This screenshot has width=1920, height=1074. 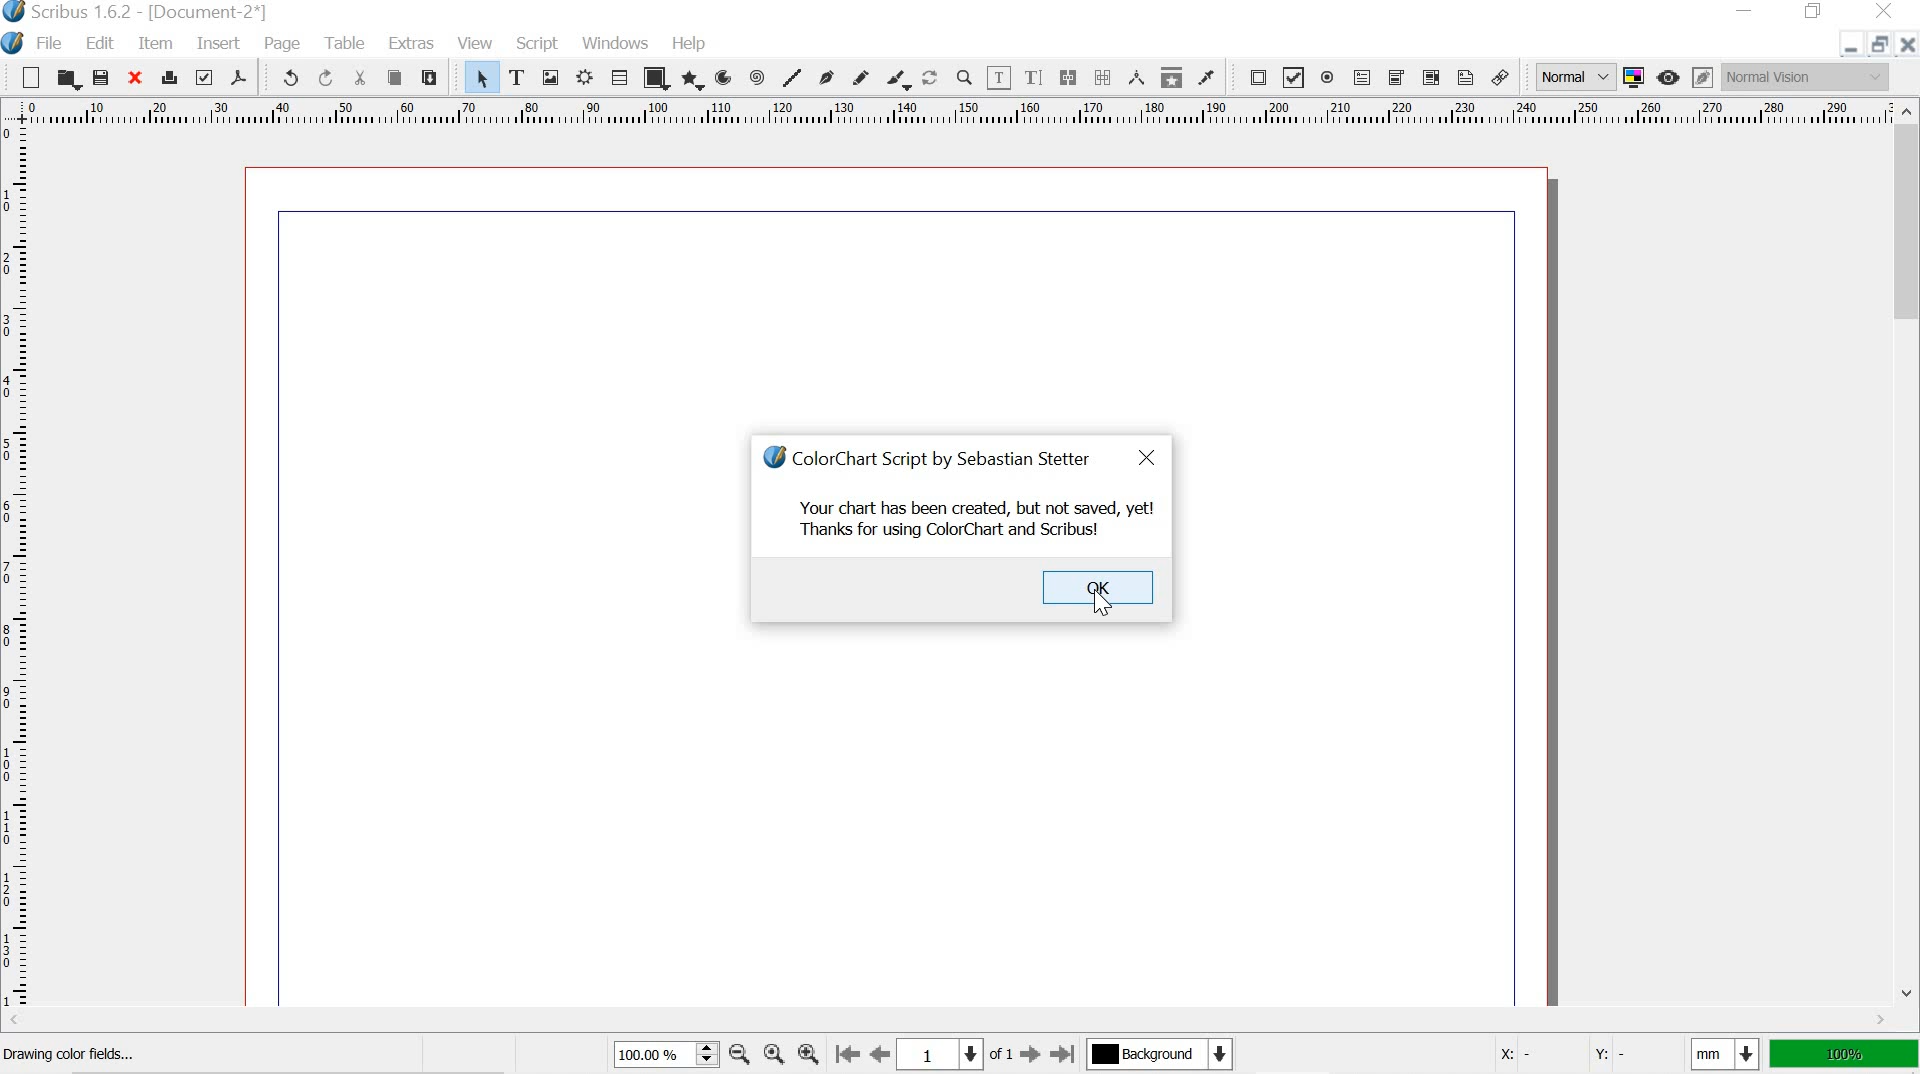 I want to click on scrollbar, so click(x=942, y=1021).